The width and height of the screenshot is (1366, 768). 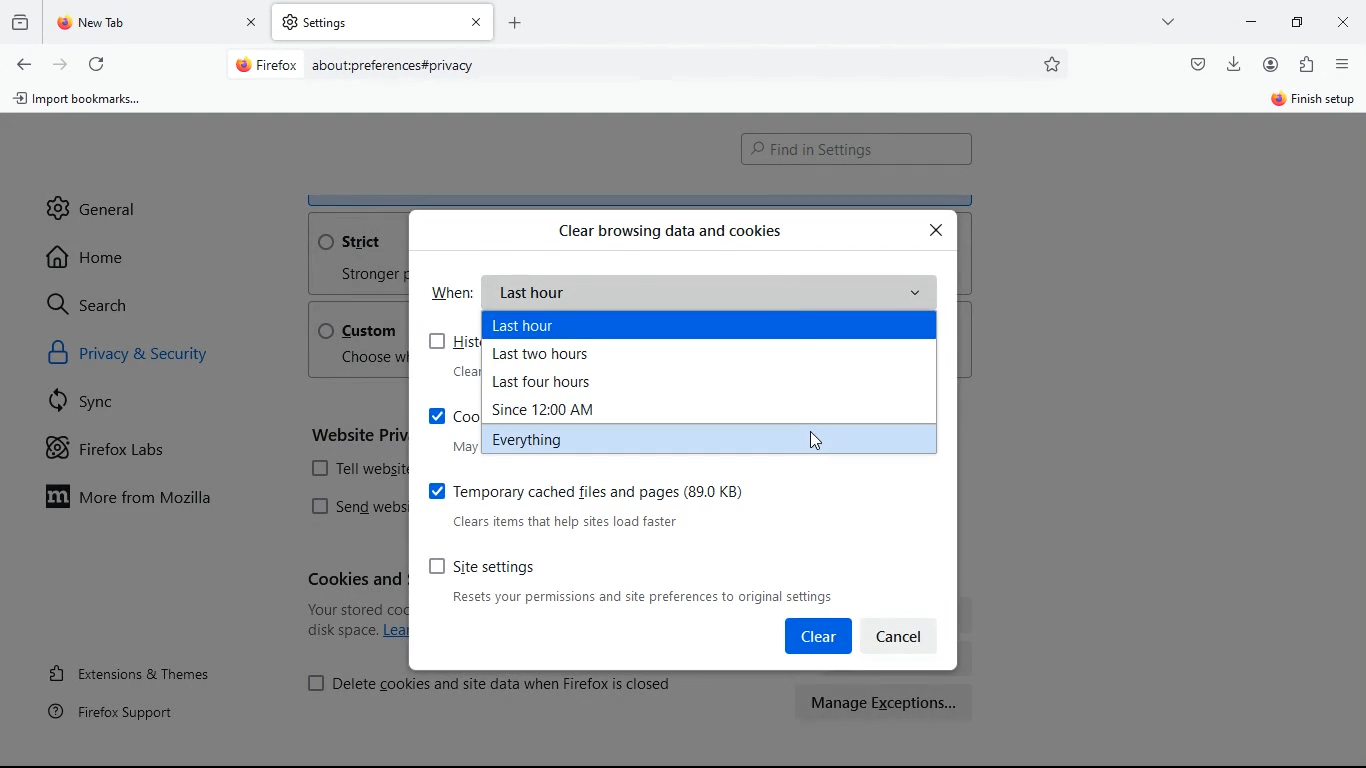 What do you see at coordinates (492, 682) in the screenshot?
I see `[J Delete cookies and site data when Firefox is closed` at bounding box center [492, 682].